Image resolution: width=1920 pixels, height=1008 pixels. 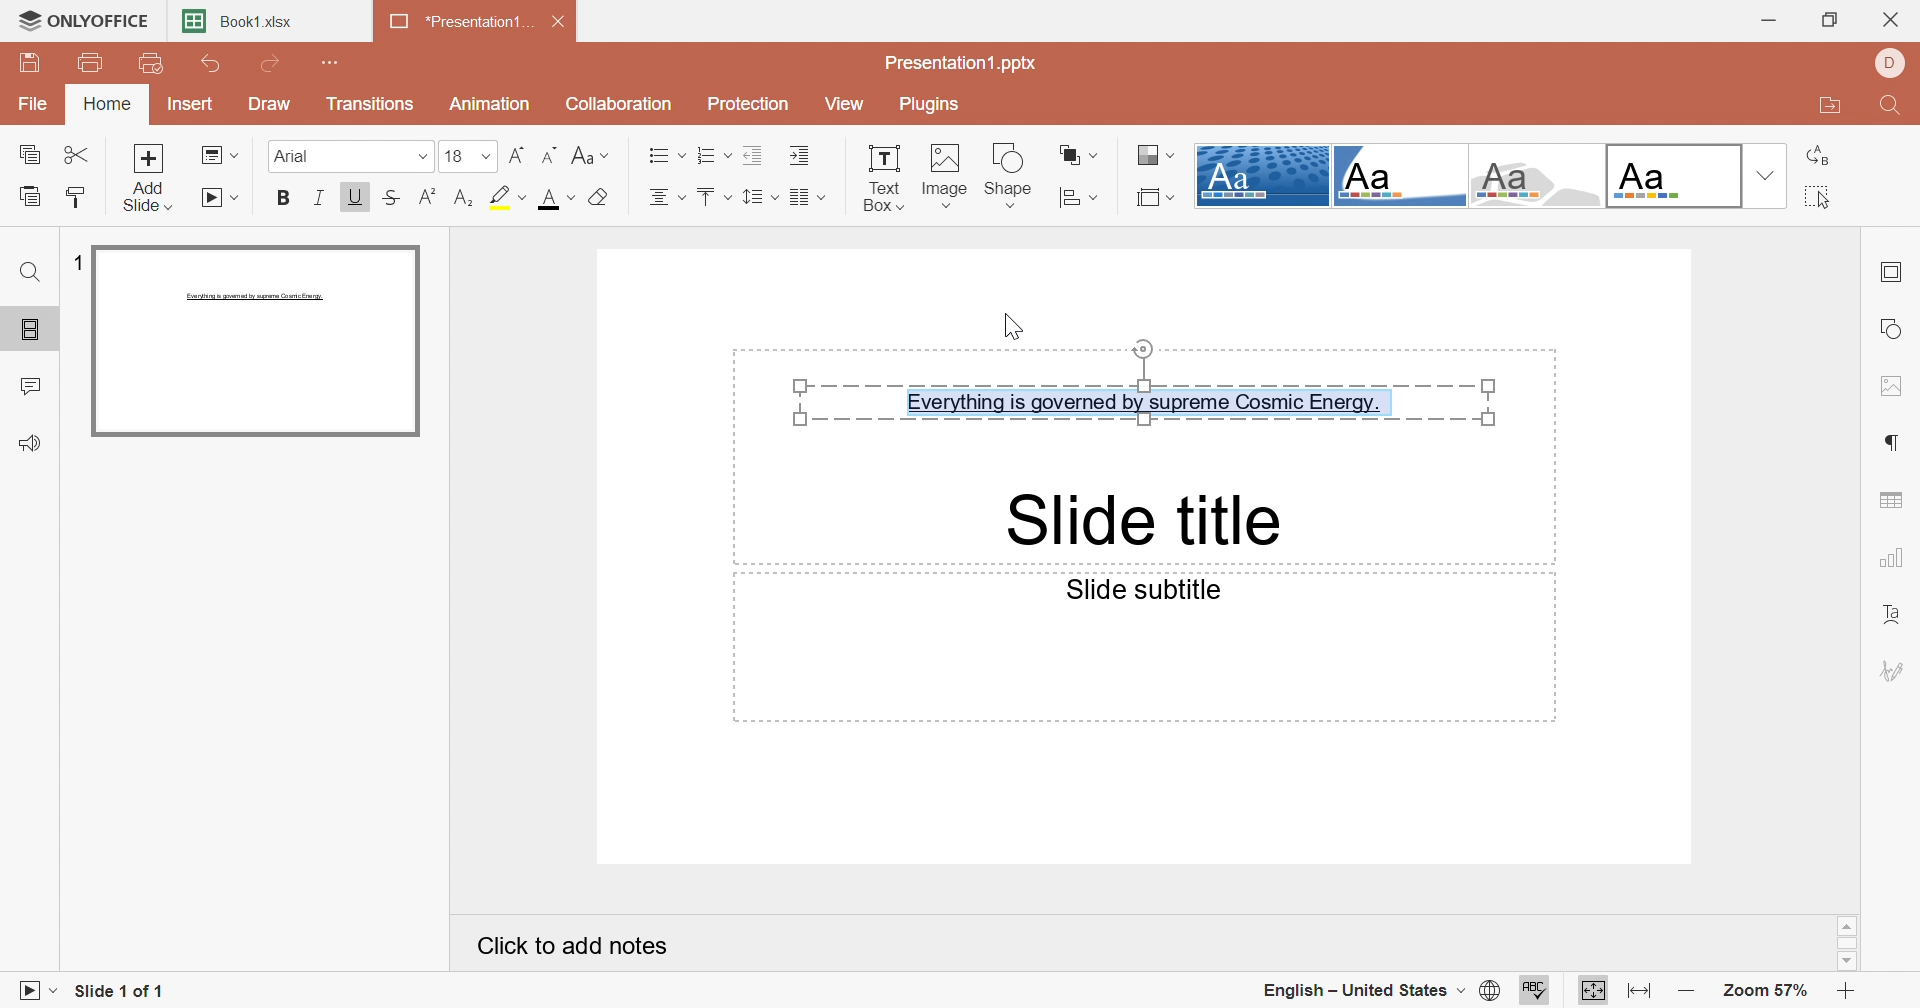 What do you see at coordinates (751, 151) in the screenshot?
I see `Decrease Indent` at bounding box center [751, 151].